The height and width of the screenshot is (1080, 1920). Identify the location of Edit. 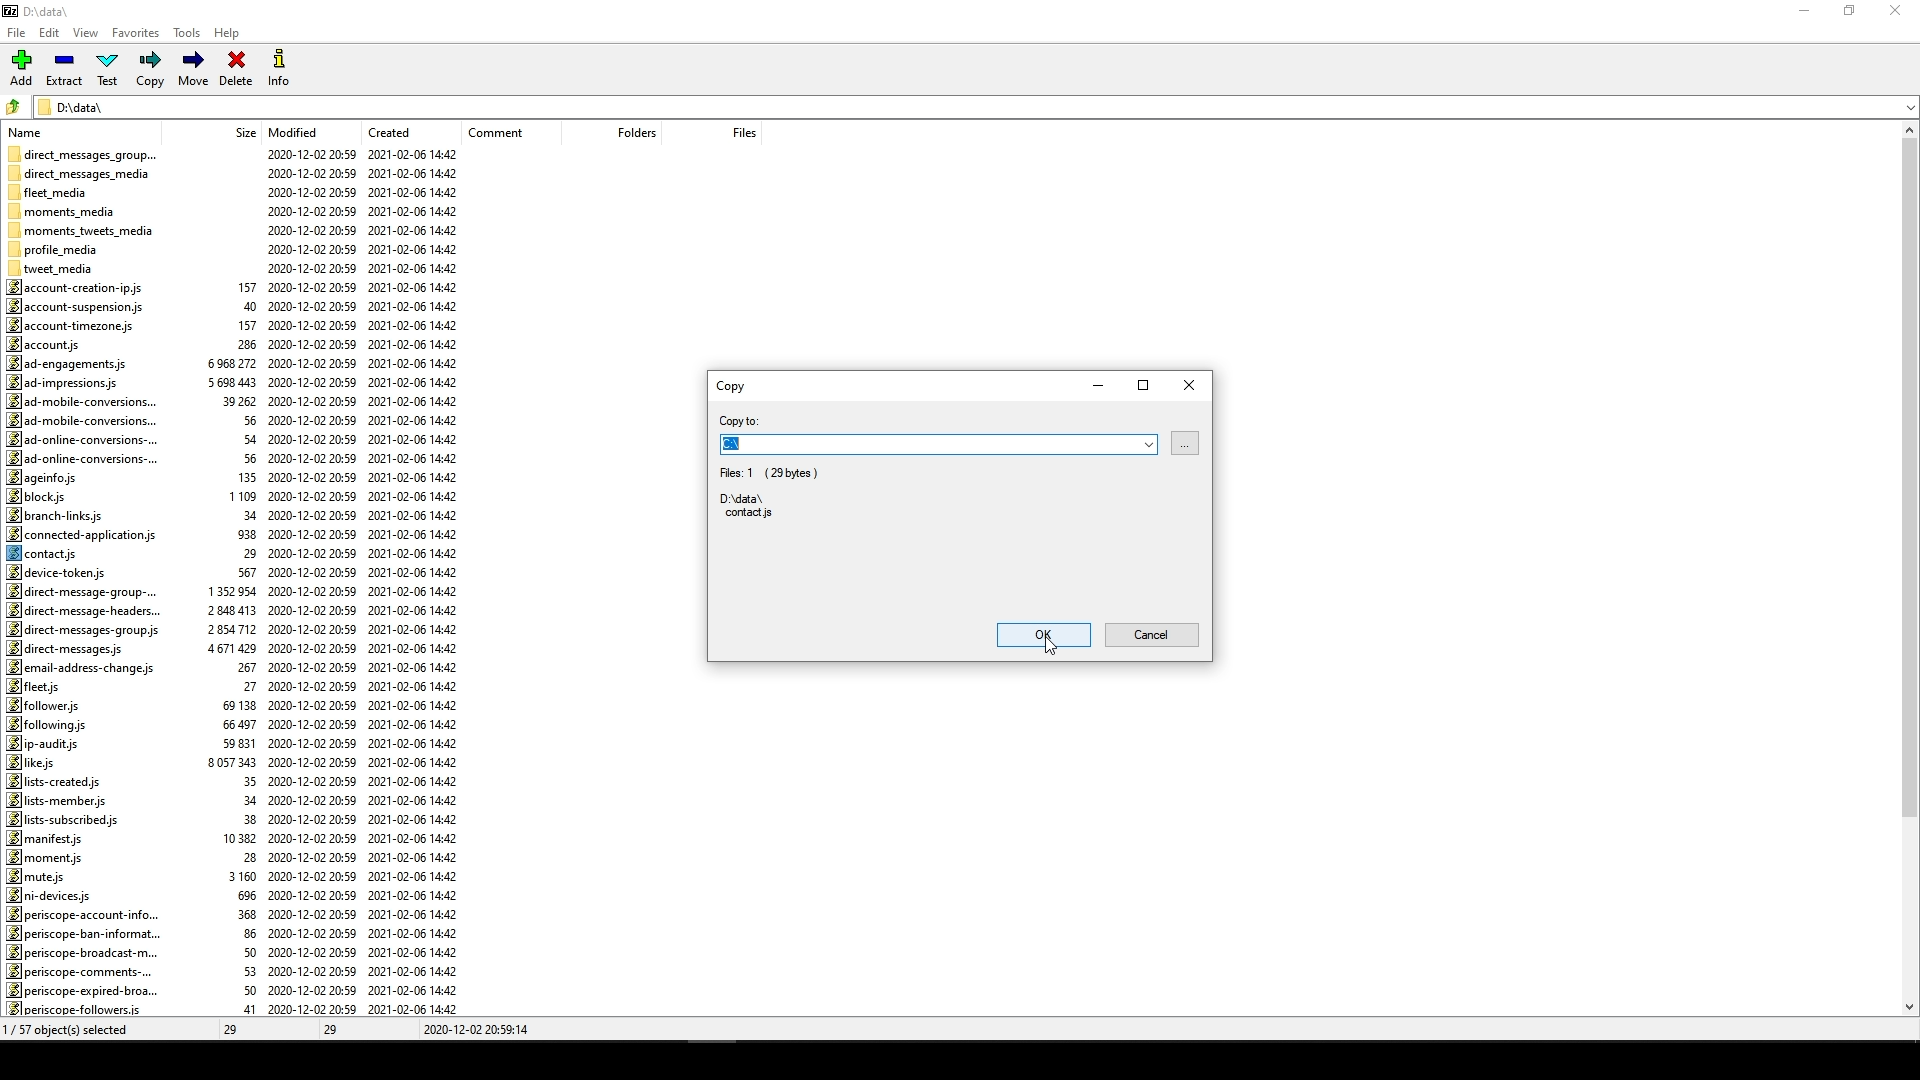
(49, 31).